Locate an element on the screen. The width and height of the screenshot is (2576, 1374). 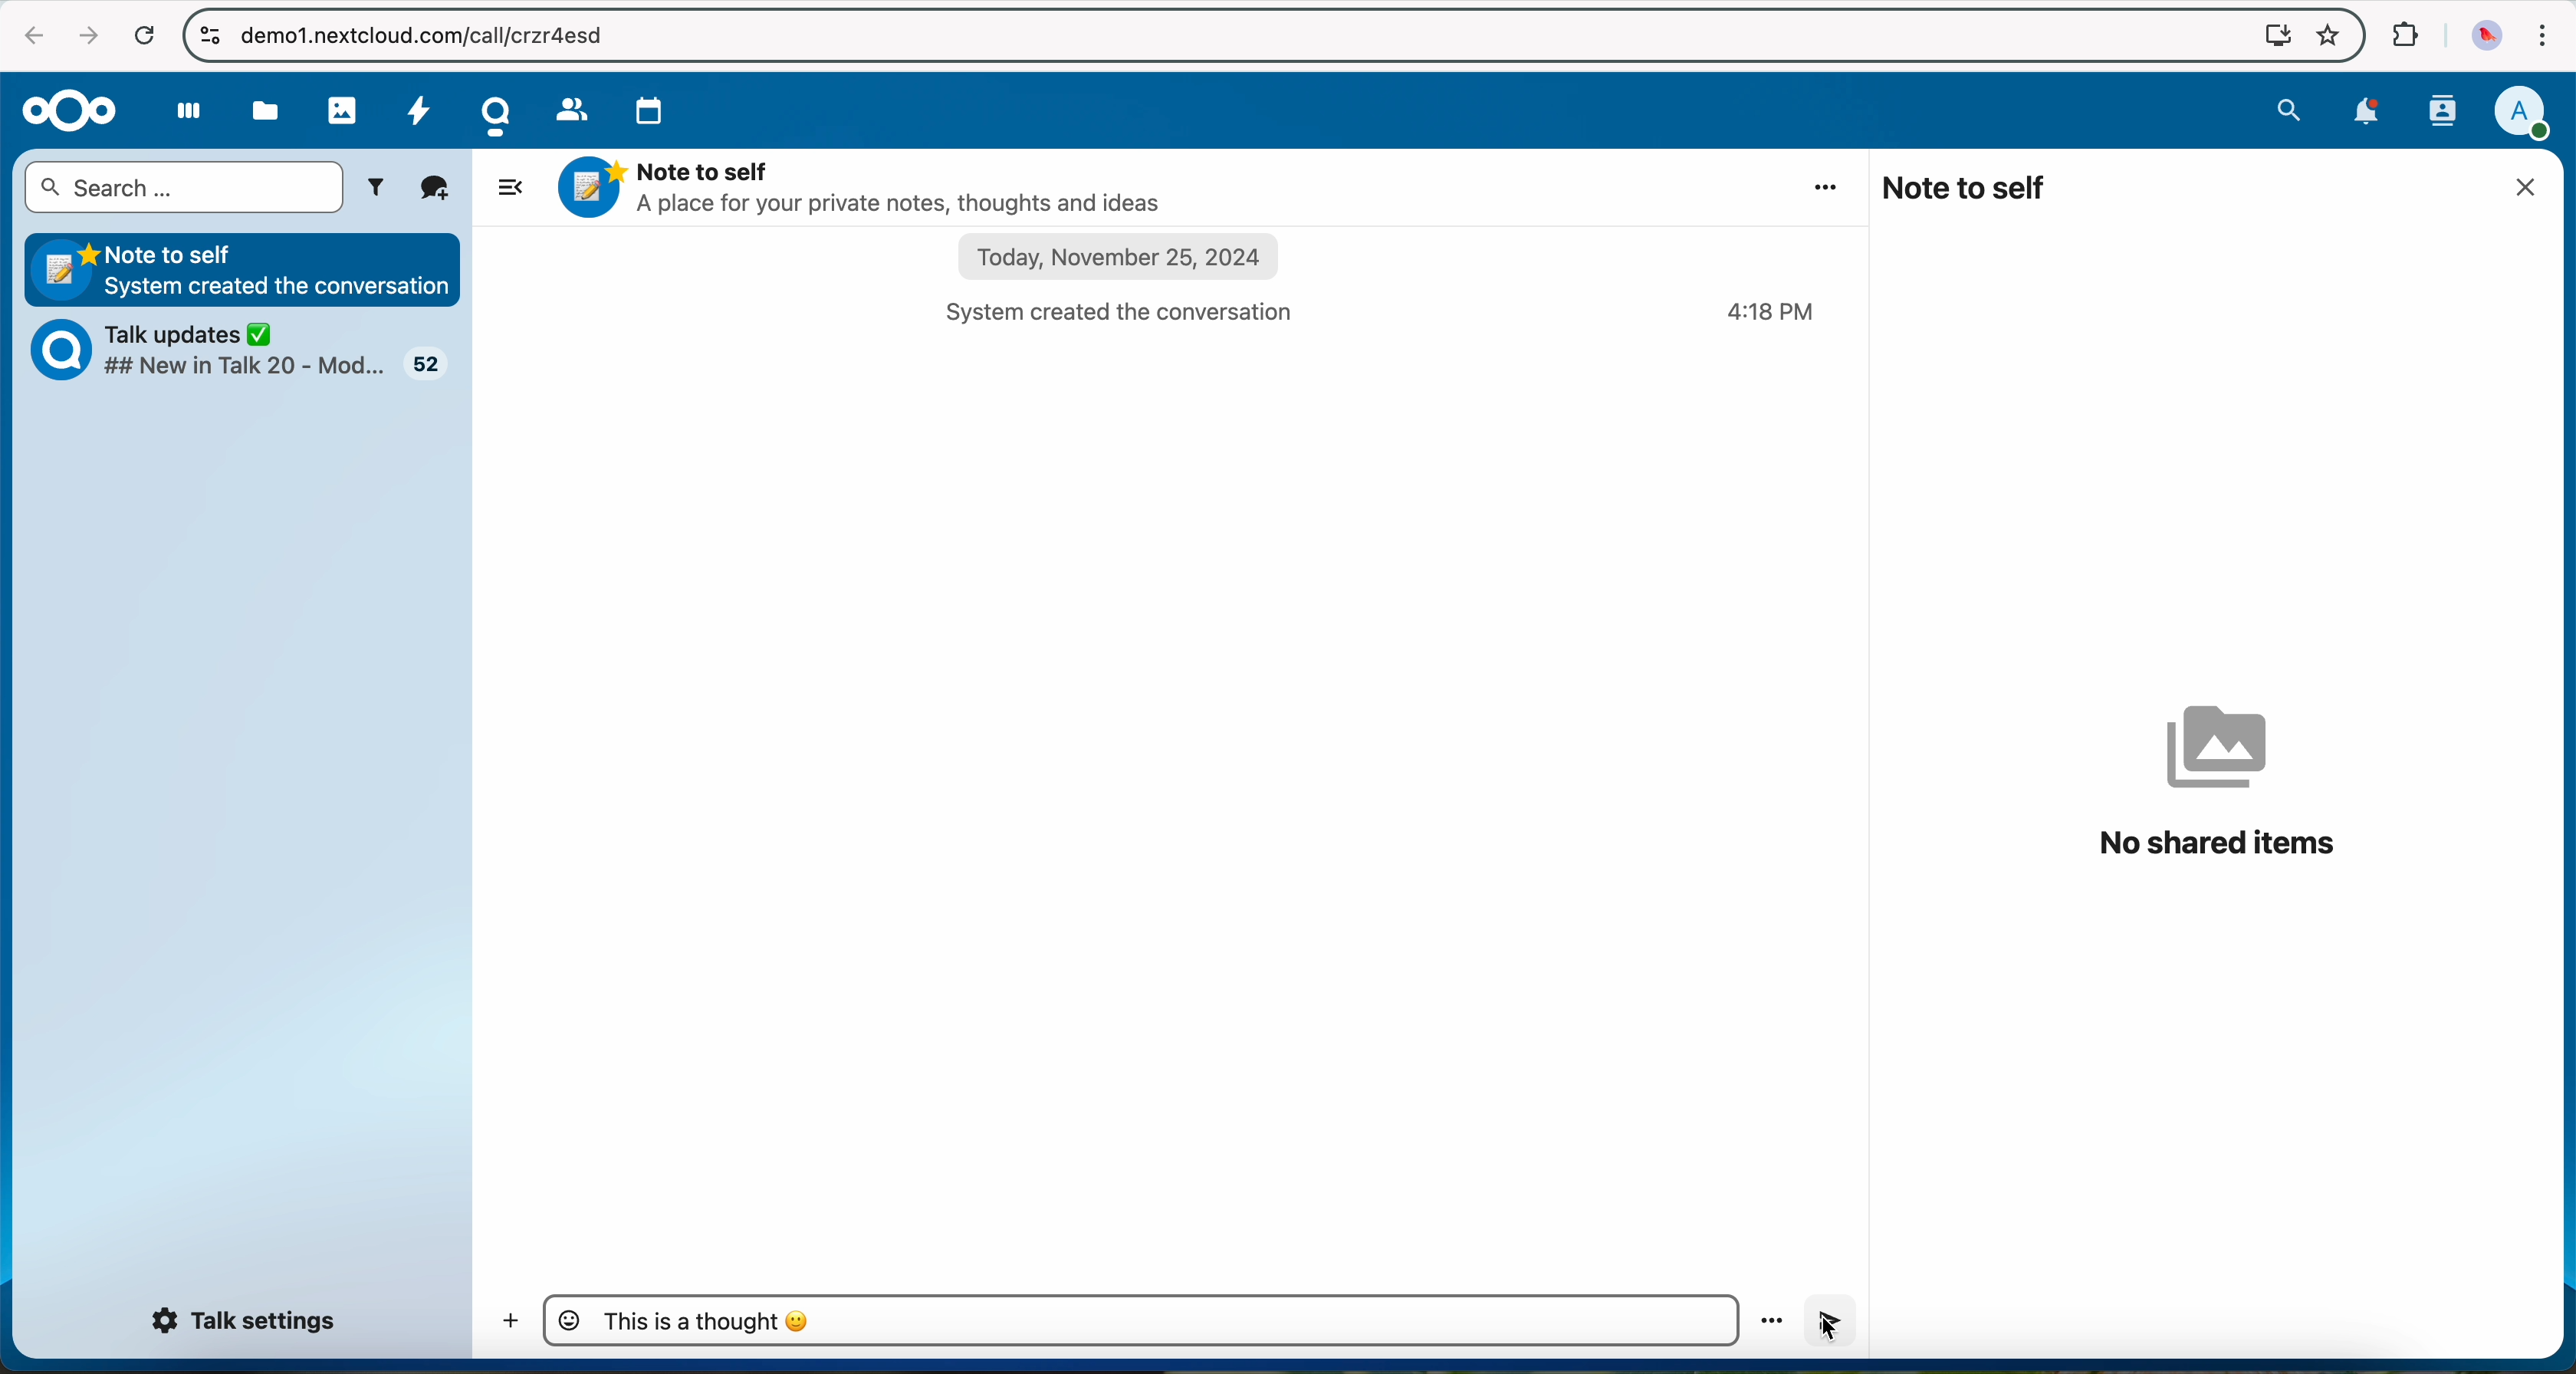
new conversation is located at coordinates (436, 189).